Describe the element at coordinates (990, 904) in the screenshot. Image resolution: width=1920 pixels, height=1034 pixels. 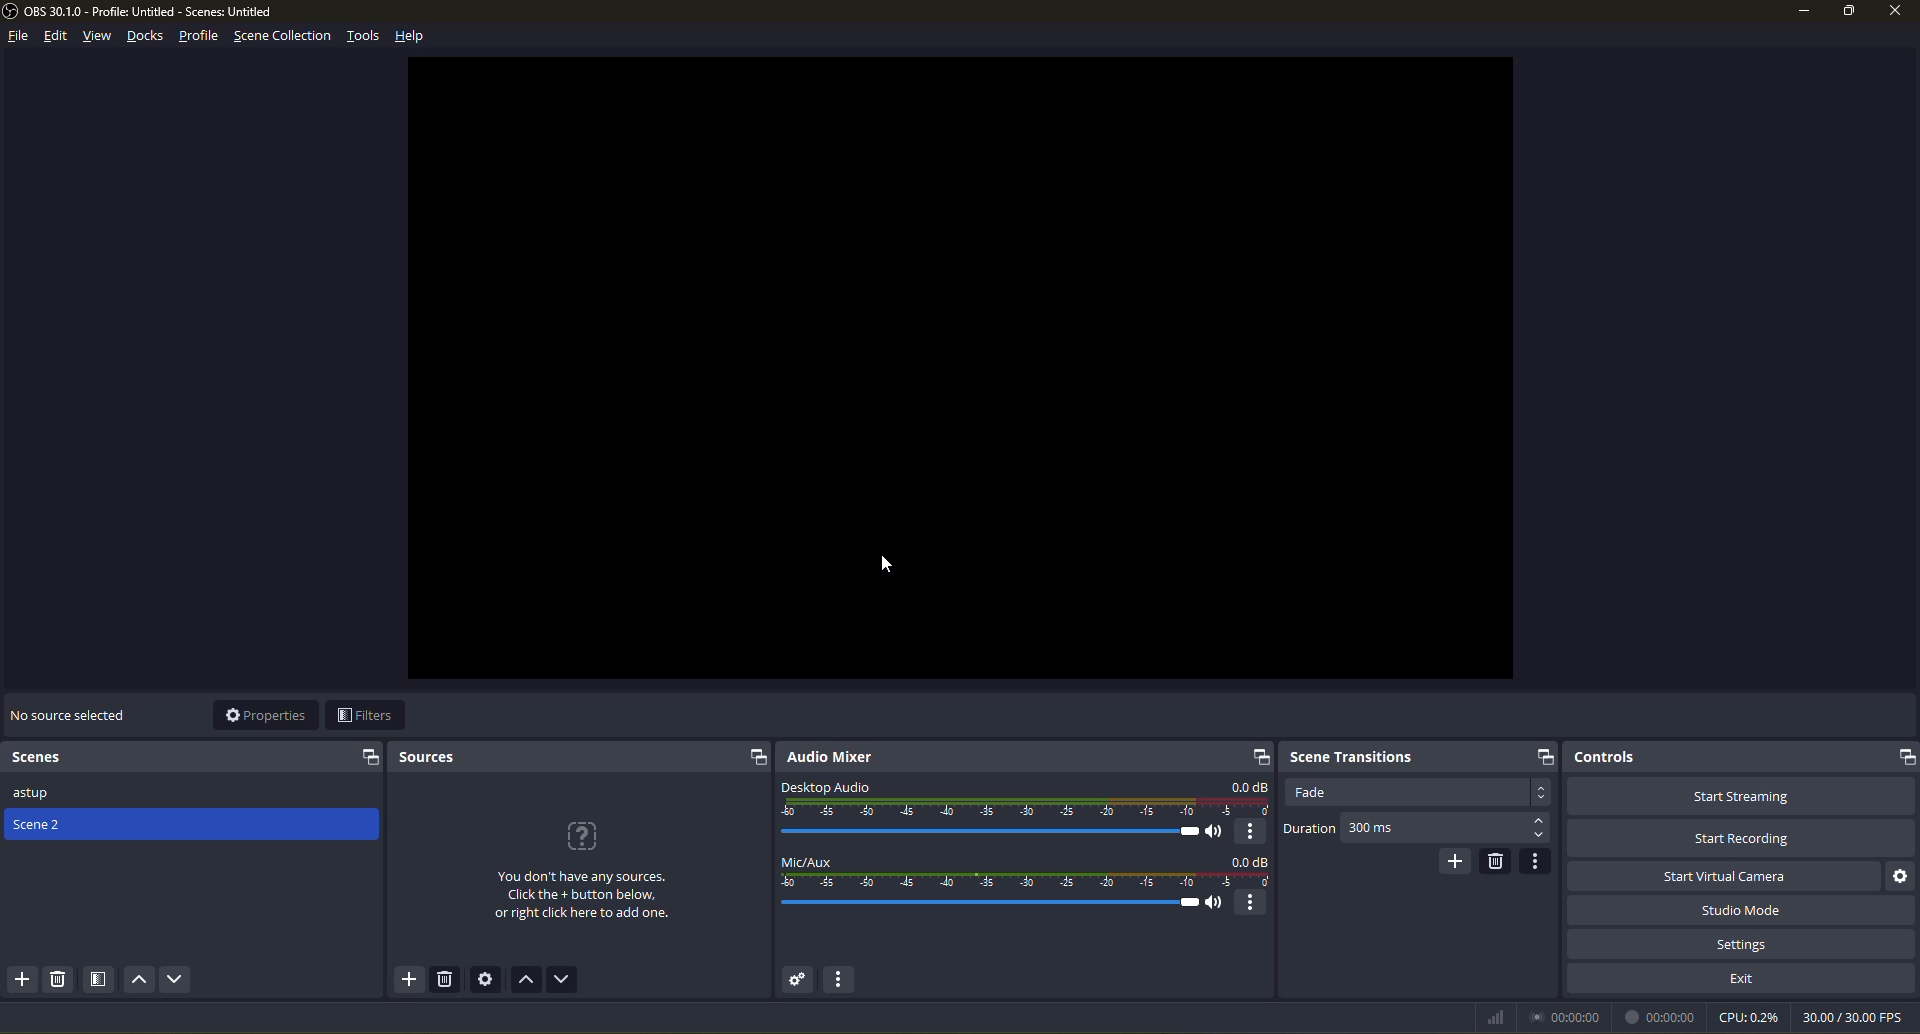
I see `sound level` at that location.